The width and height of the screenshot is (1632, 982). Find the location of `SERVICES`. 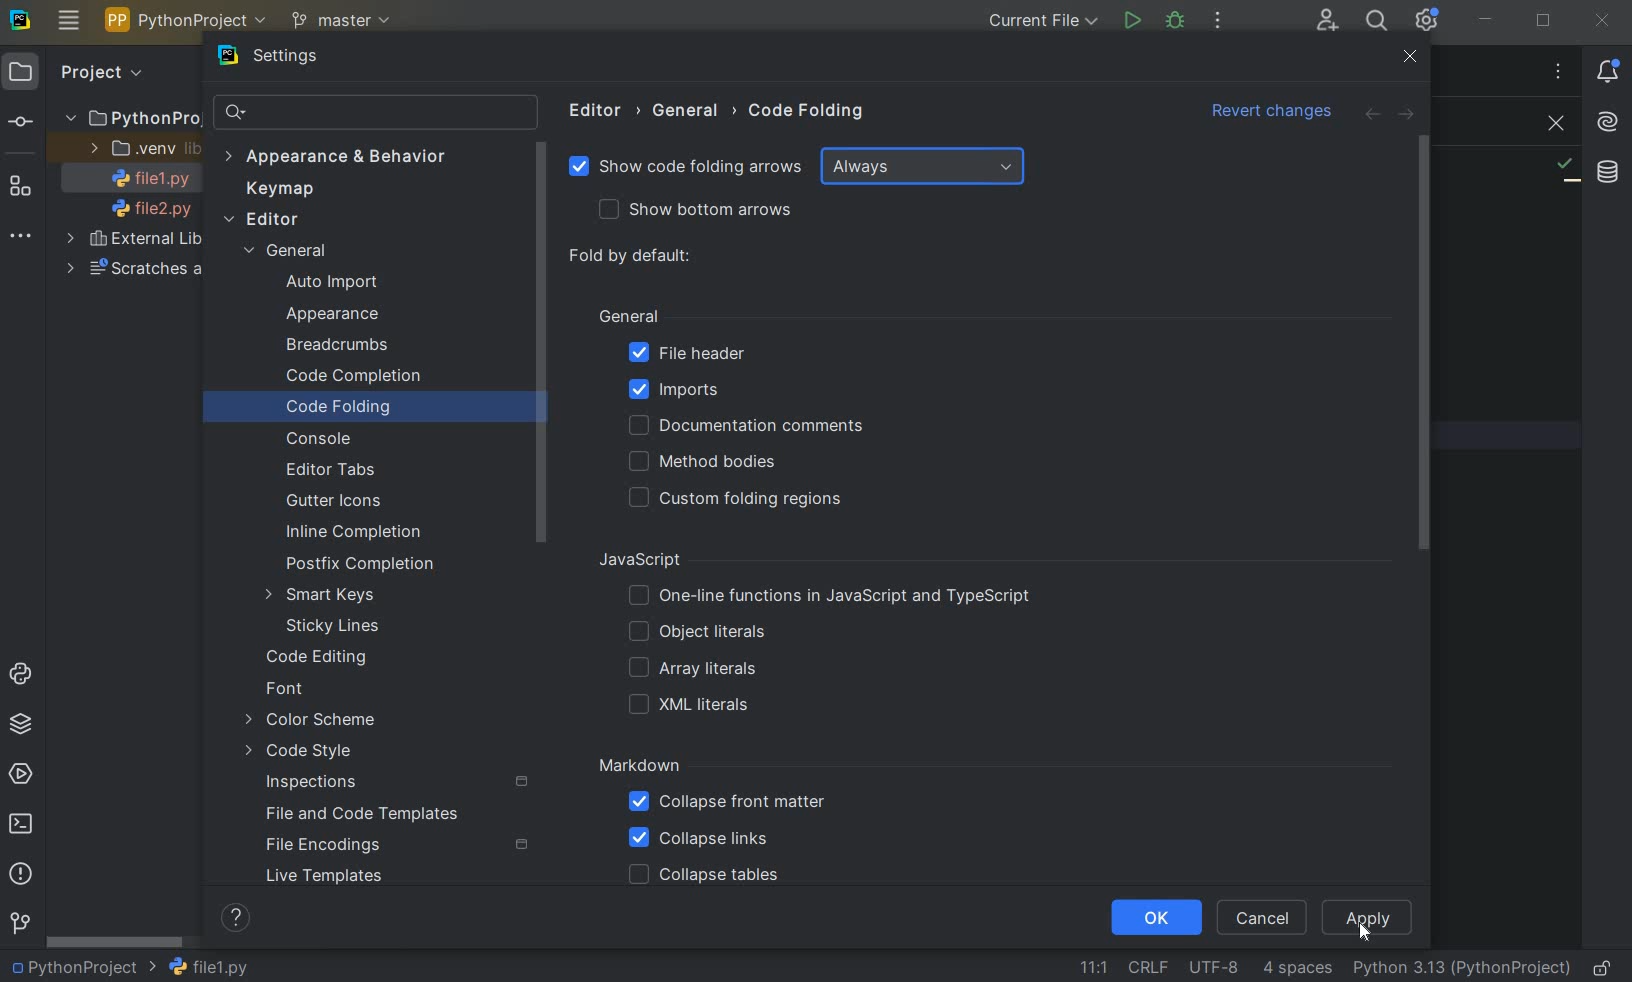

SERVICES is located at coordinates (23, 773).